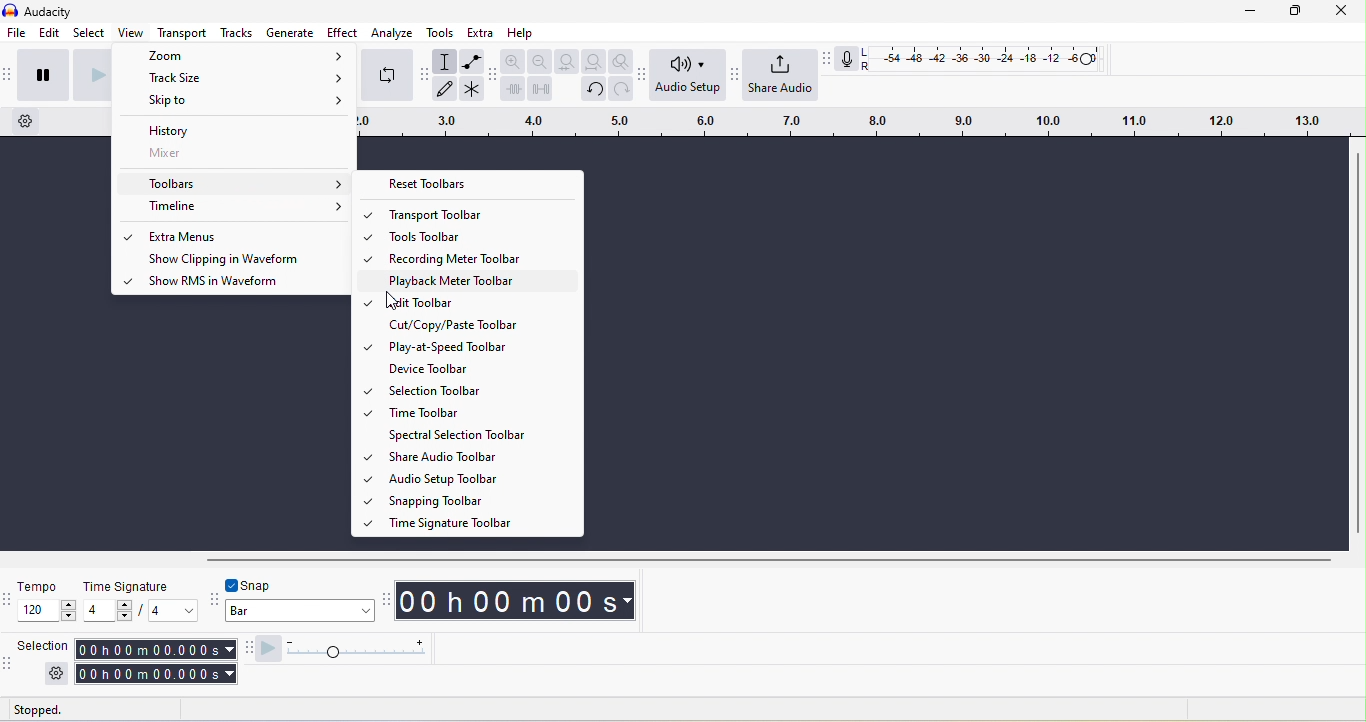 The height and width of the screenshot is (722, 1366). What do you see at coordinates (481, 214) in the screenshot?
I see `Transport toolbar` at bounding box center [481, 214].